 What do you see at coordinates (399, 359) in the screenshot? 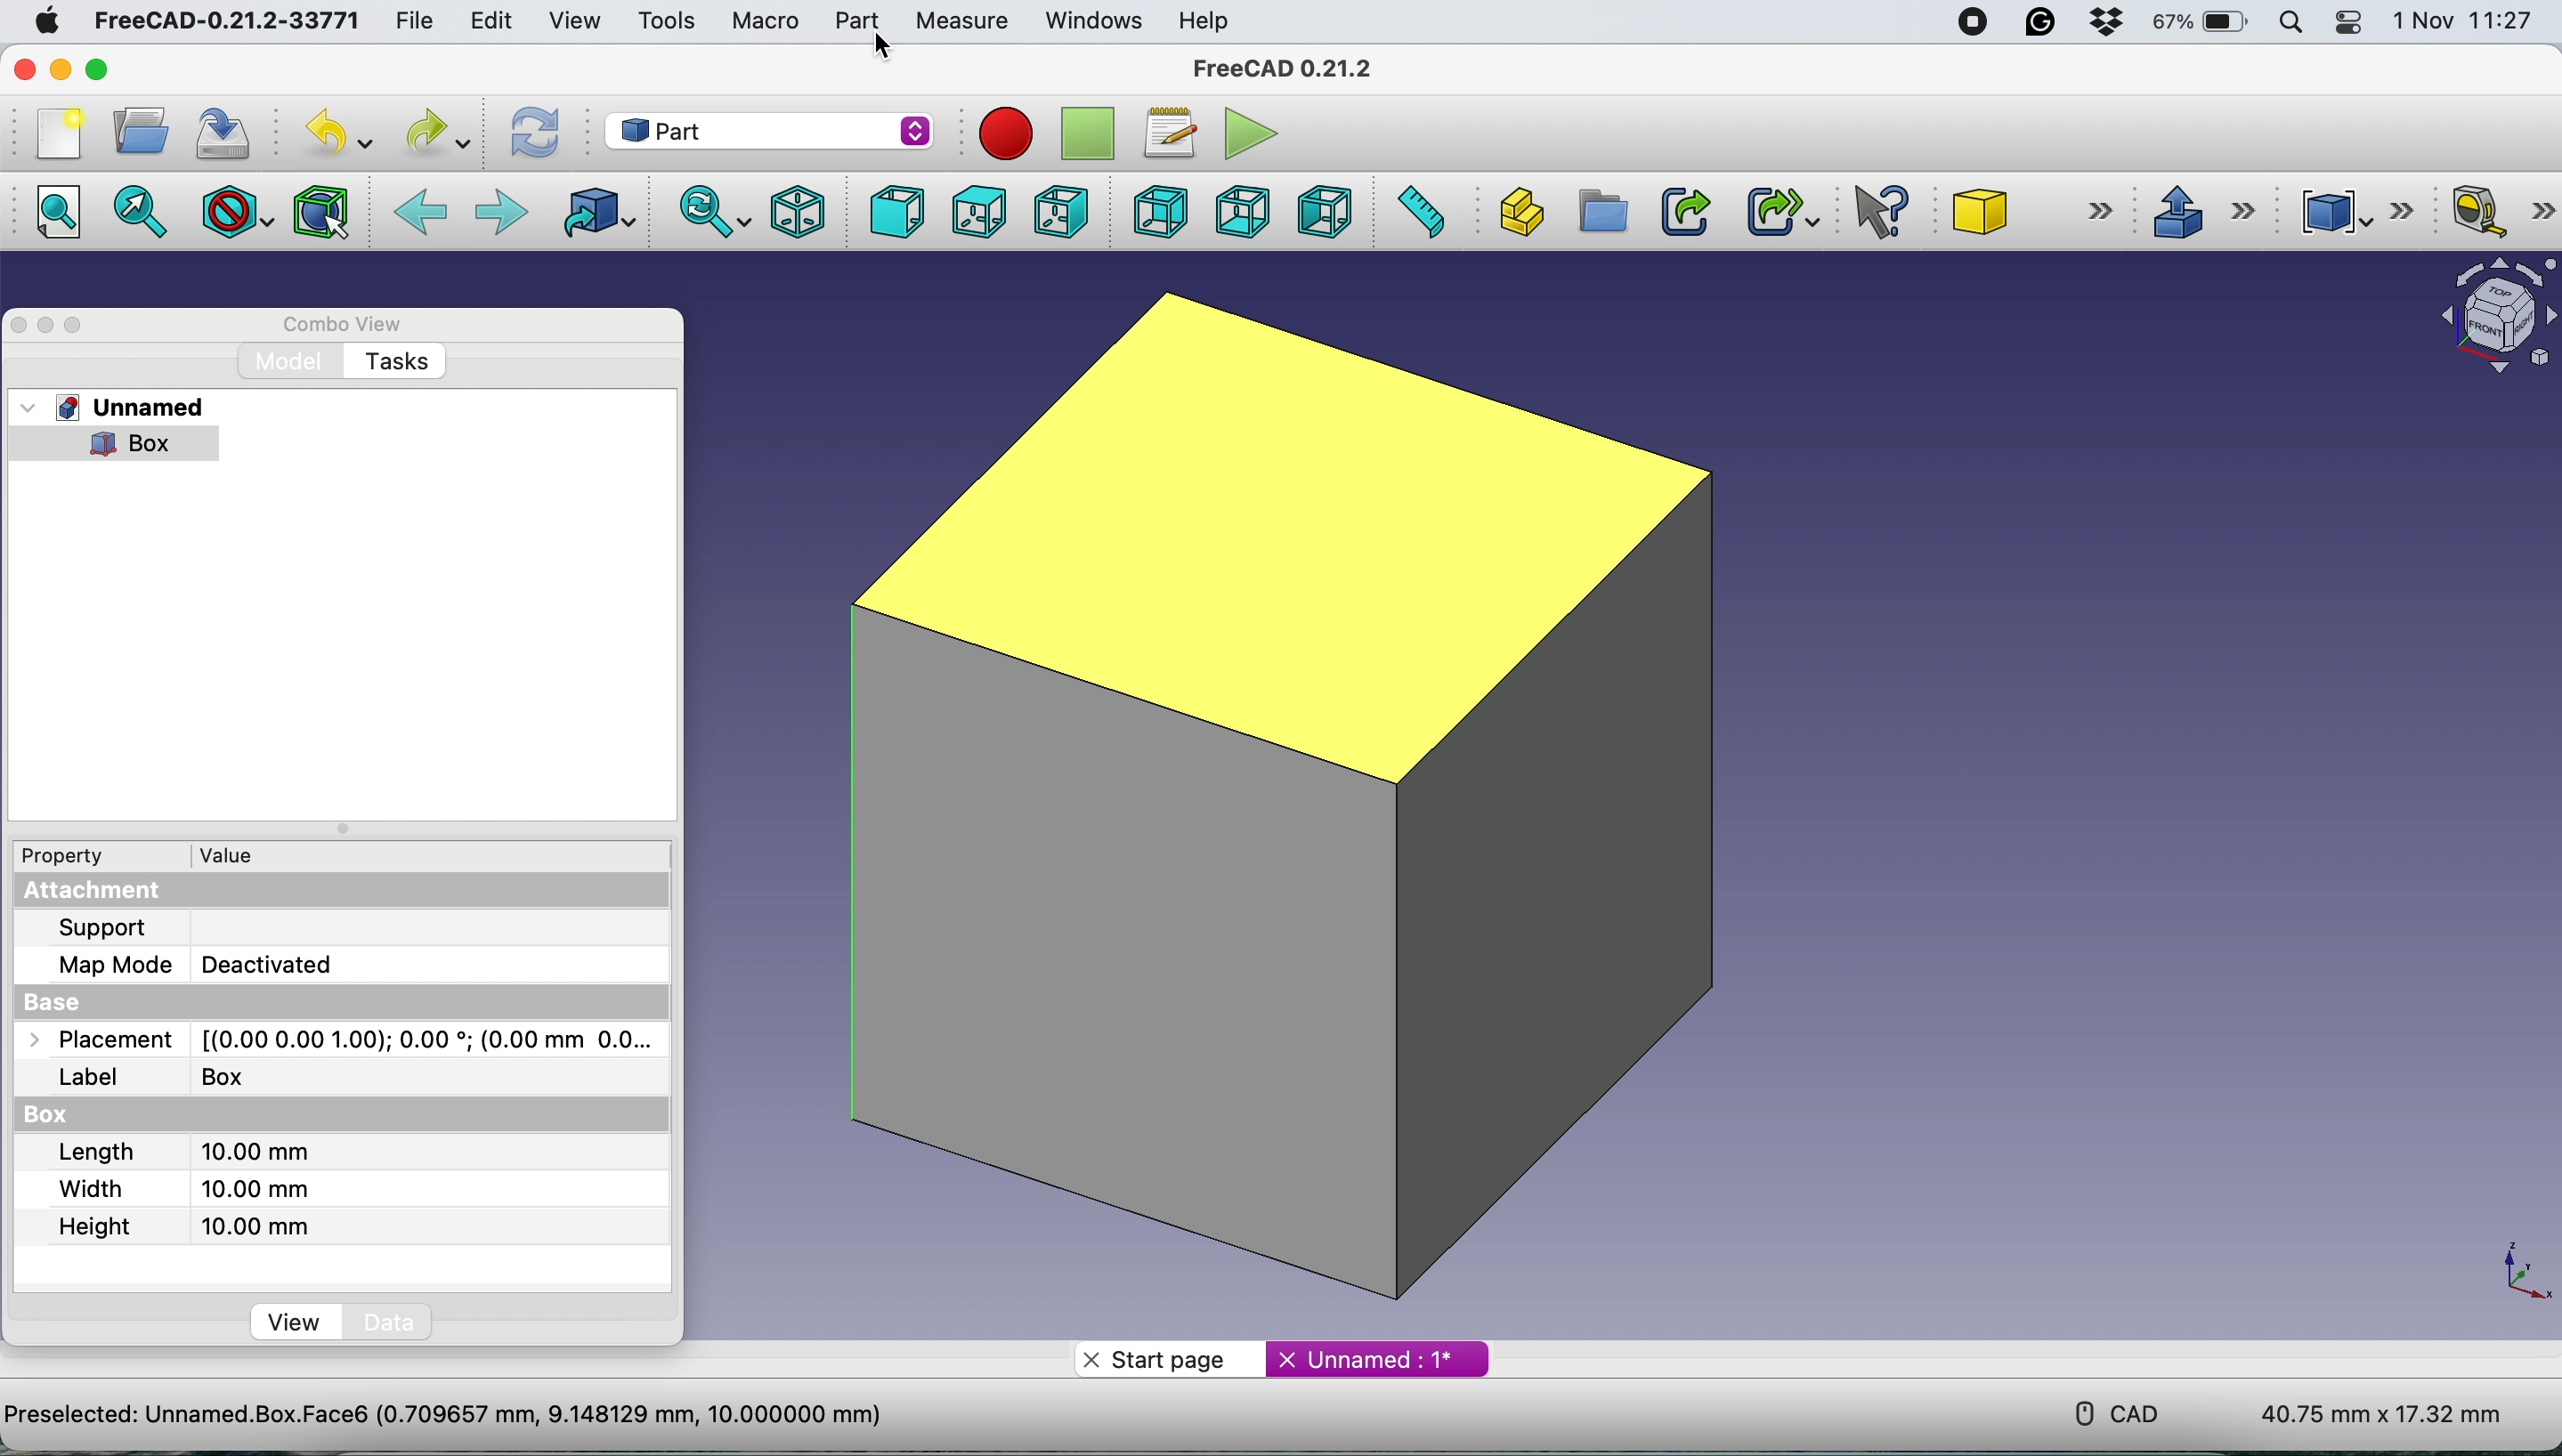
I see `tasks` at bounding box center [399, 359].